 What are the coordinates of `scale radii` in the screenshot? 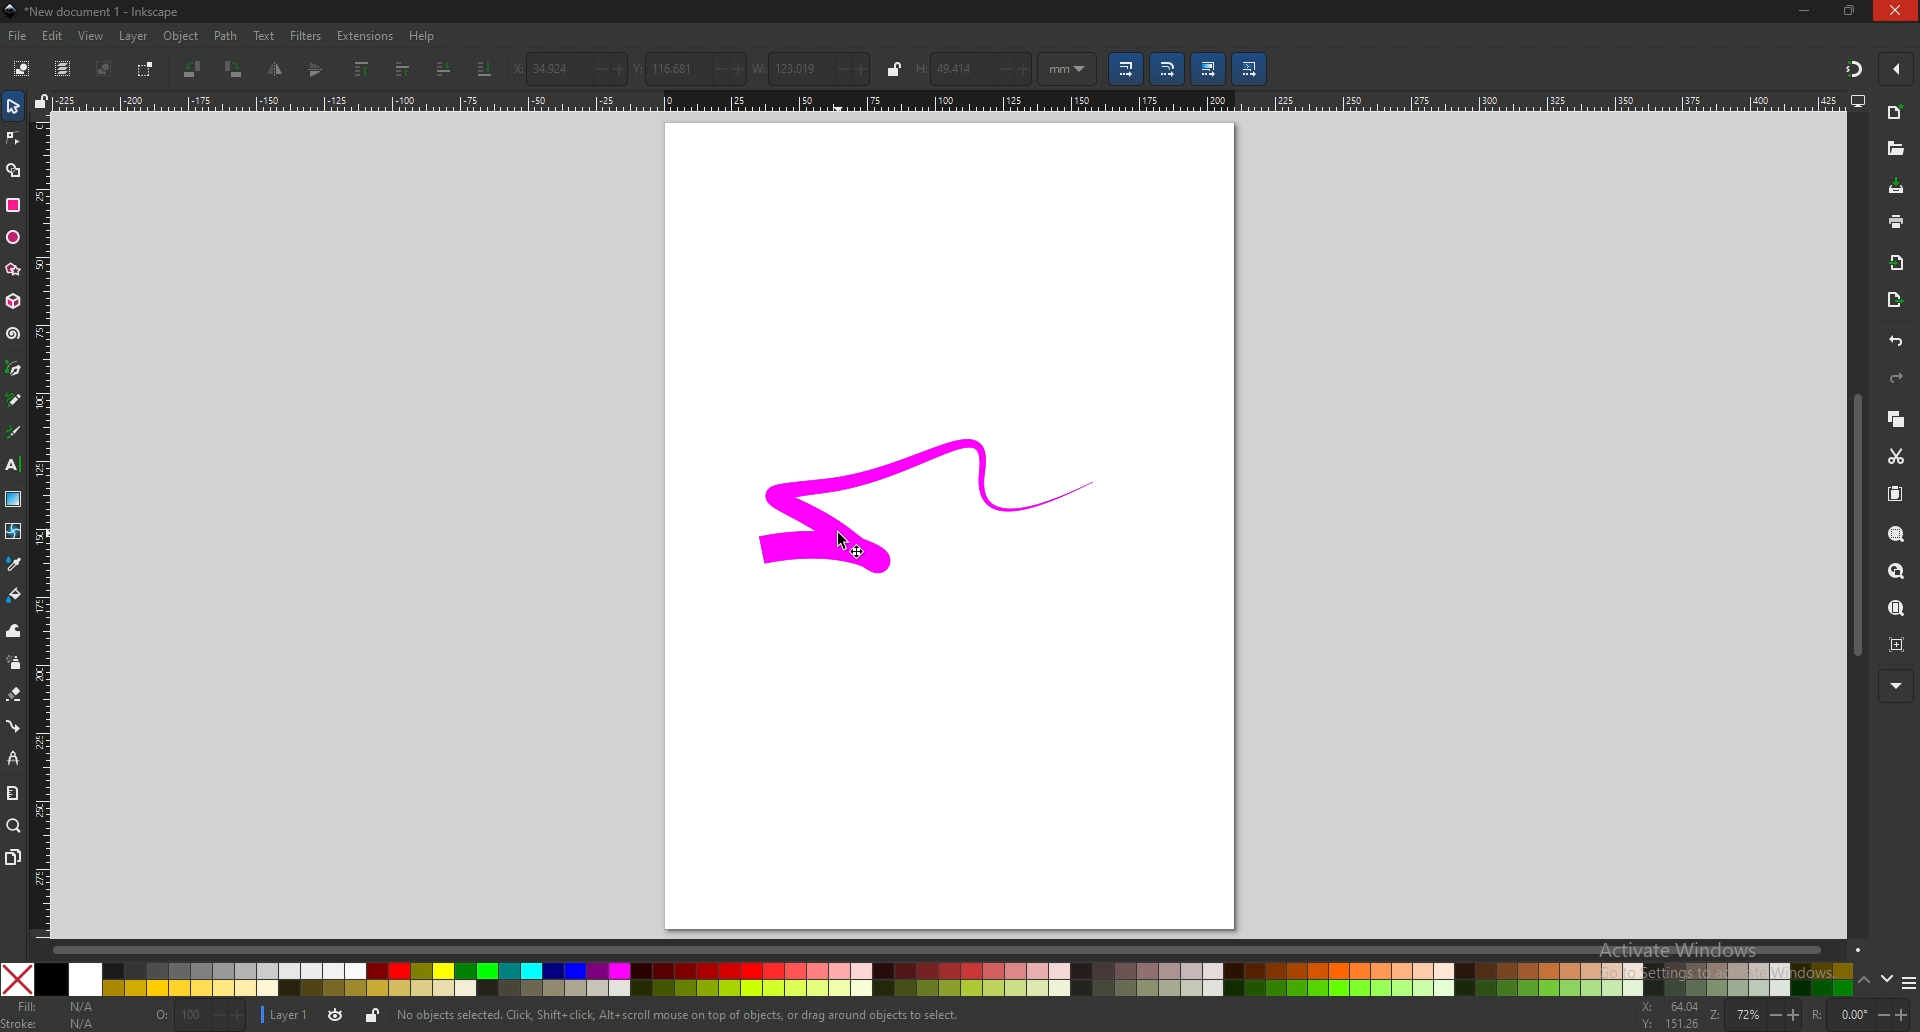 It's located at (1168, 69).